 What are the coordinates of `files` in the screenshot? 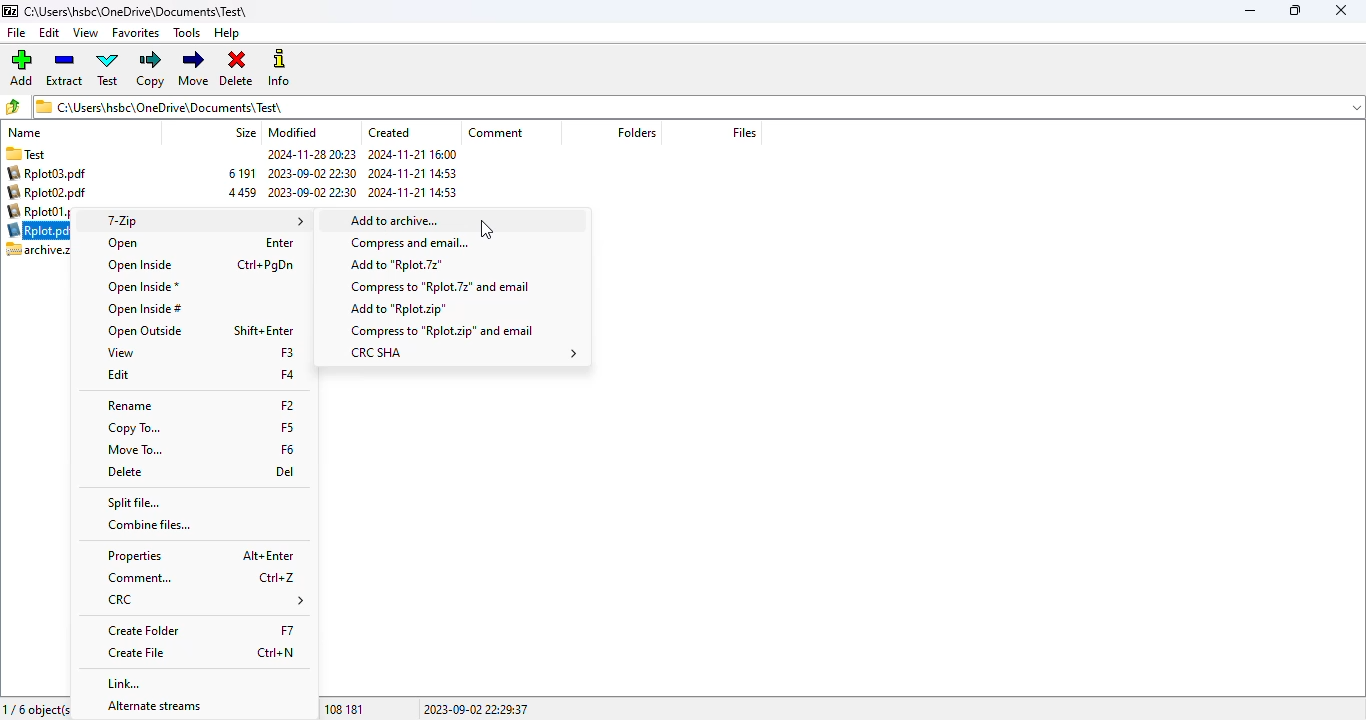 It's located at (744, 132).